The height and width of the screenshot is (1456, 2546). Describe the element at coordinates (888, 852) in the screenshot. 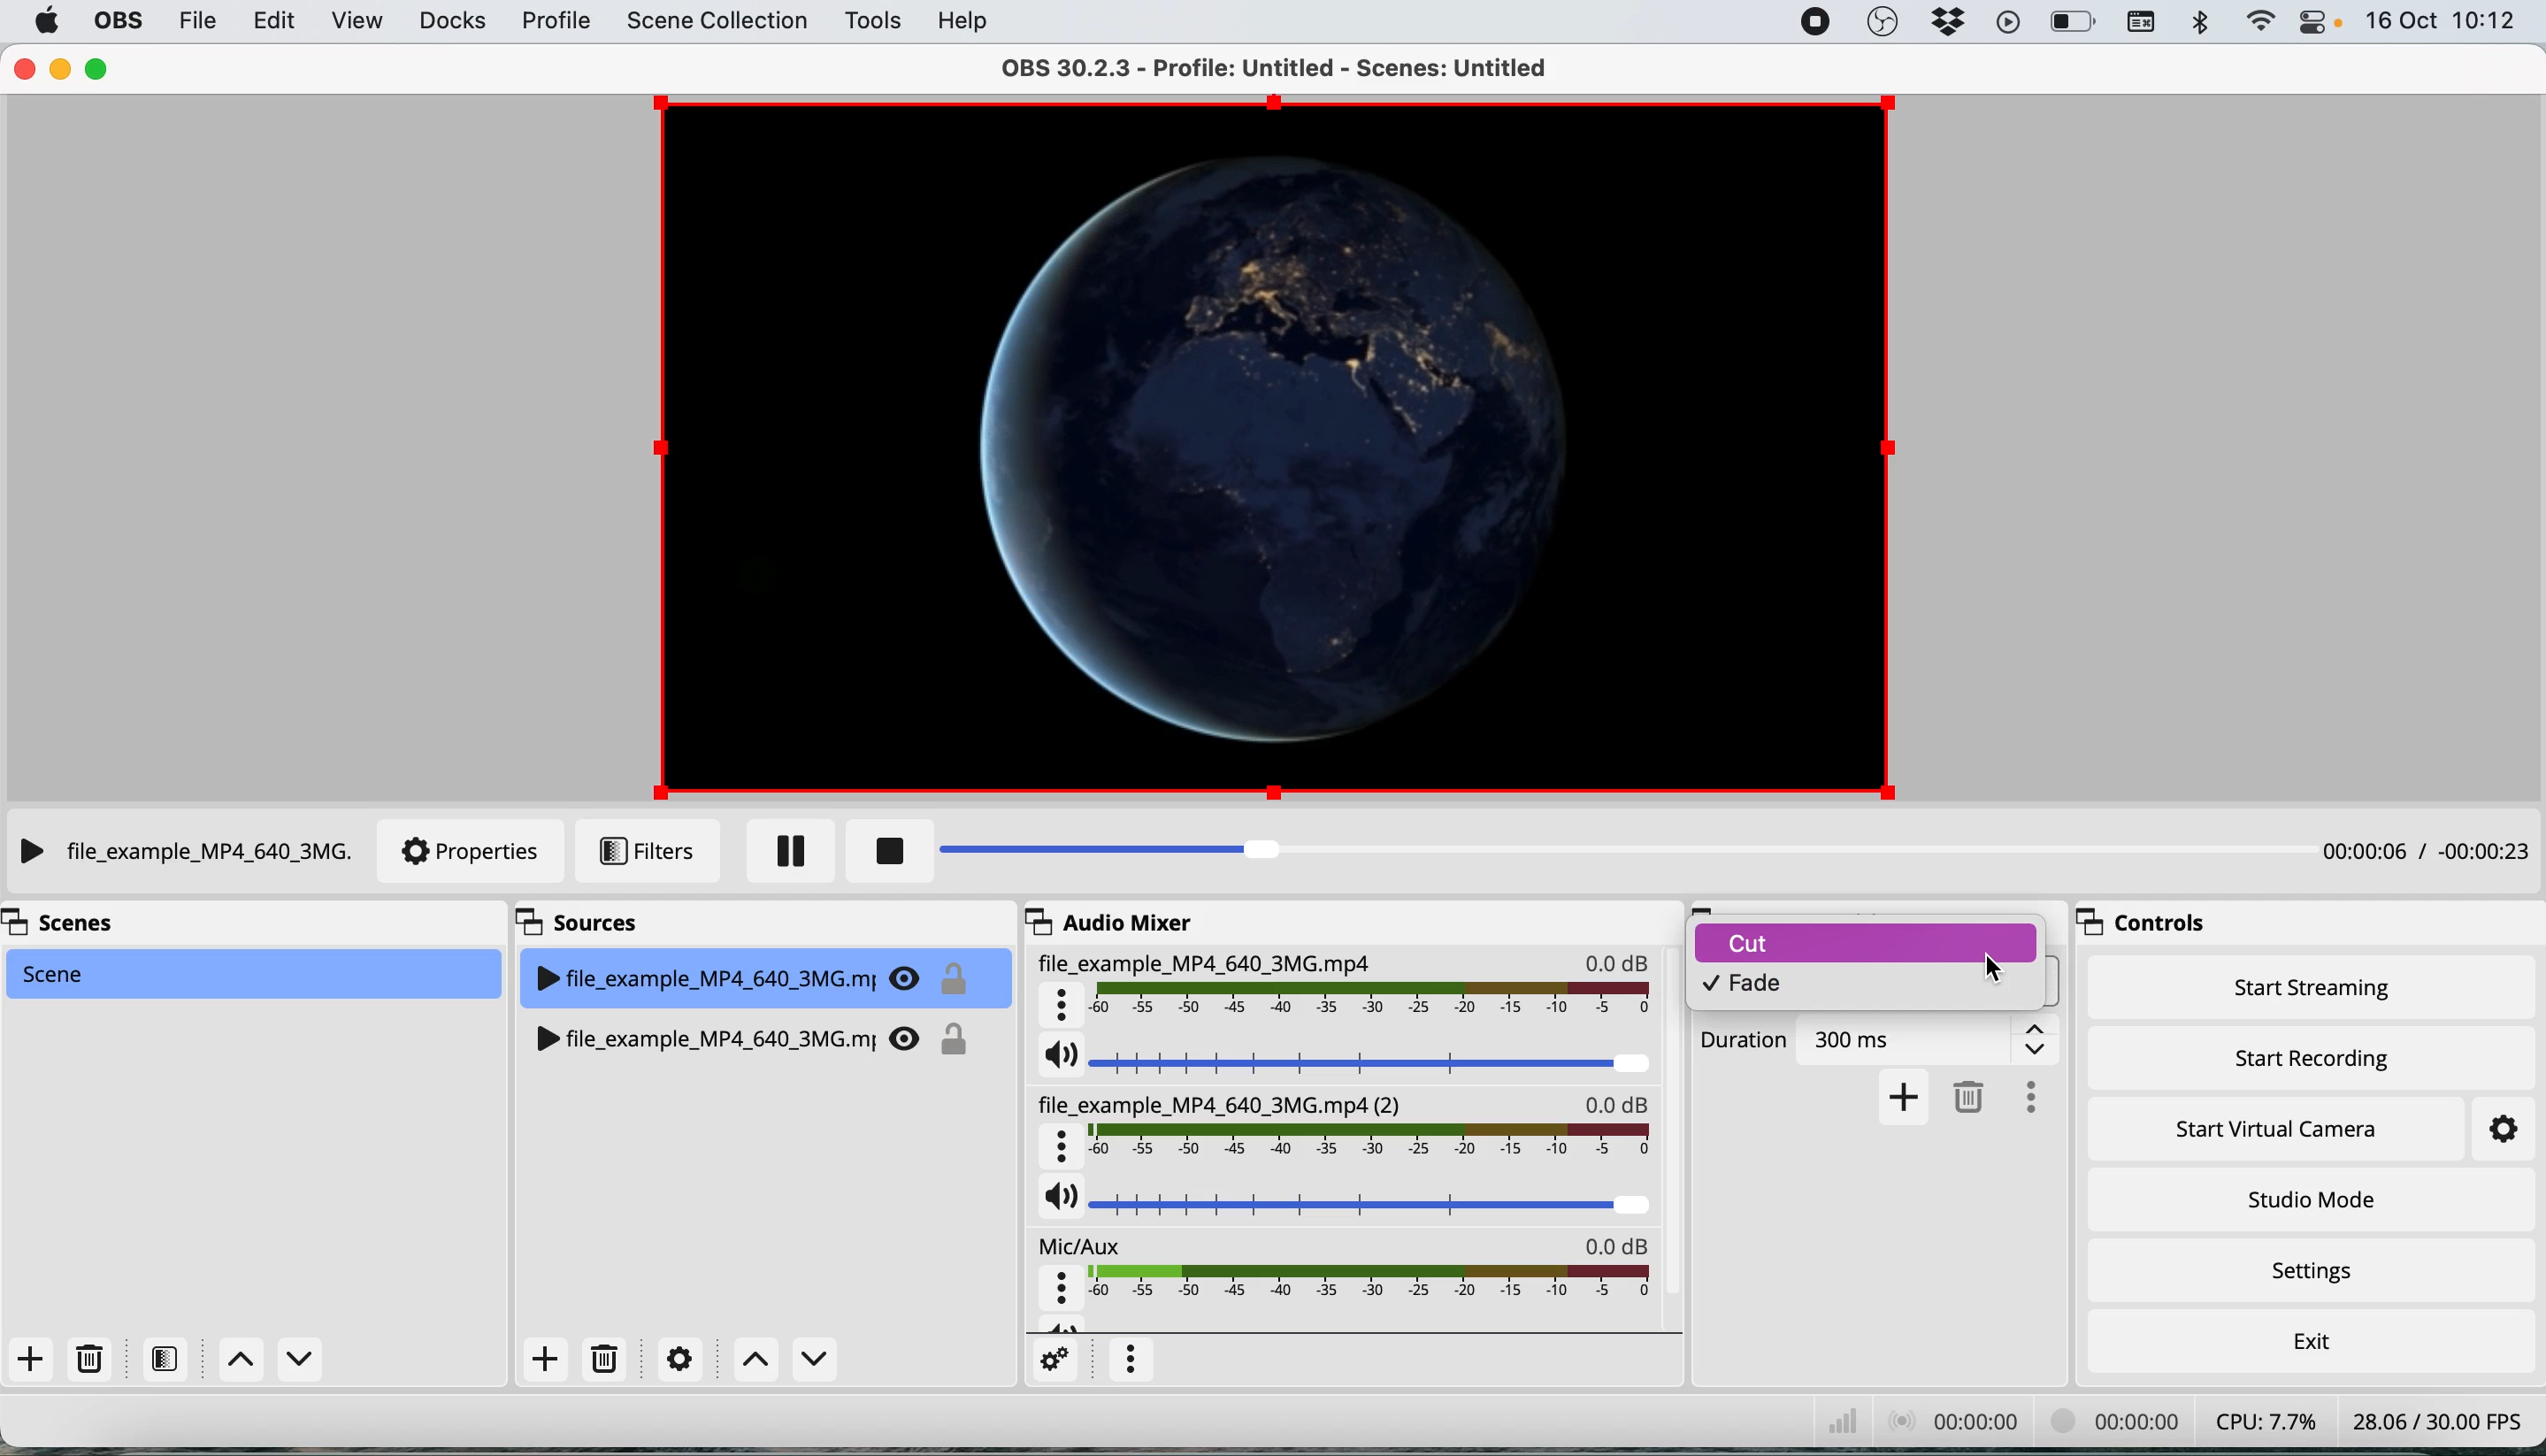

I see `stop` at that location.